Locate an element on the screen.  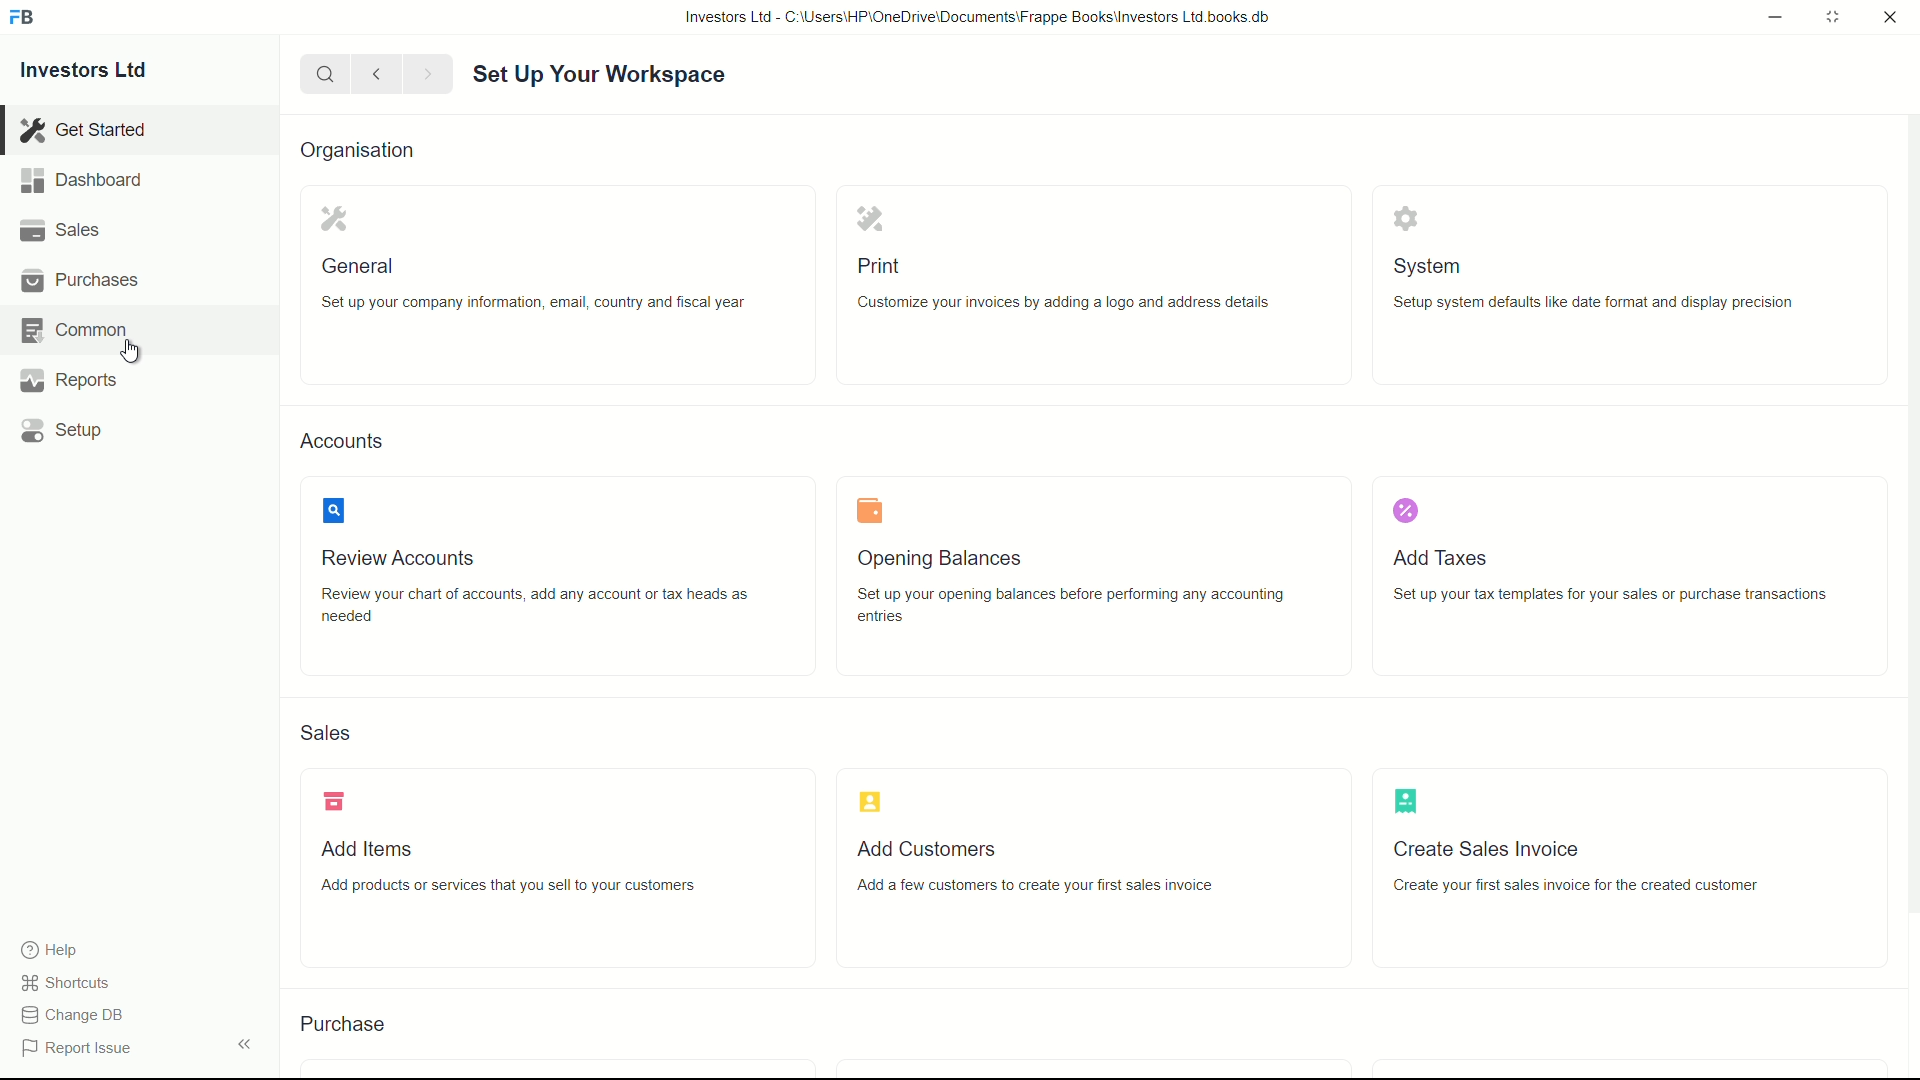
close is located at coordinates (1891, 18).